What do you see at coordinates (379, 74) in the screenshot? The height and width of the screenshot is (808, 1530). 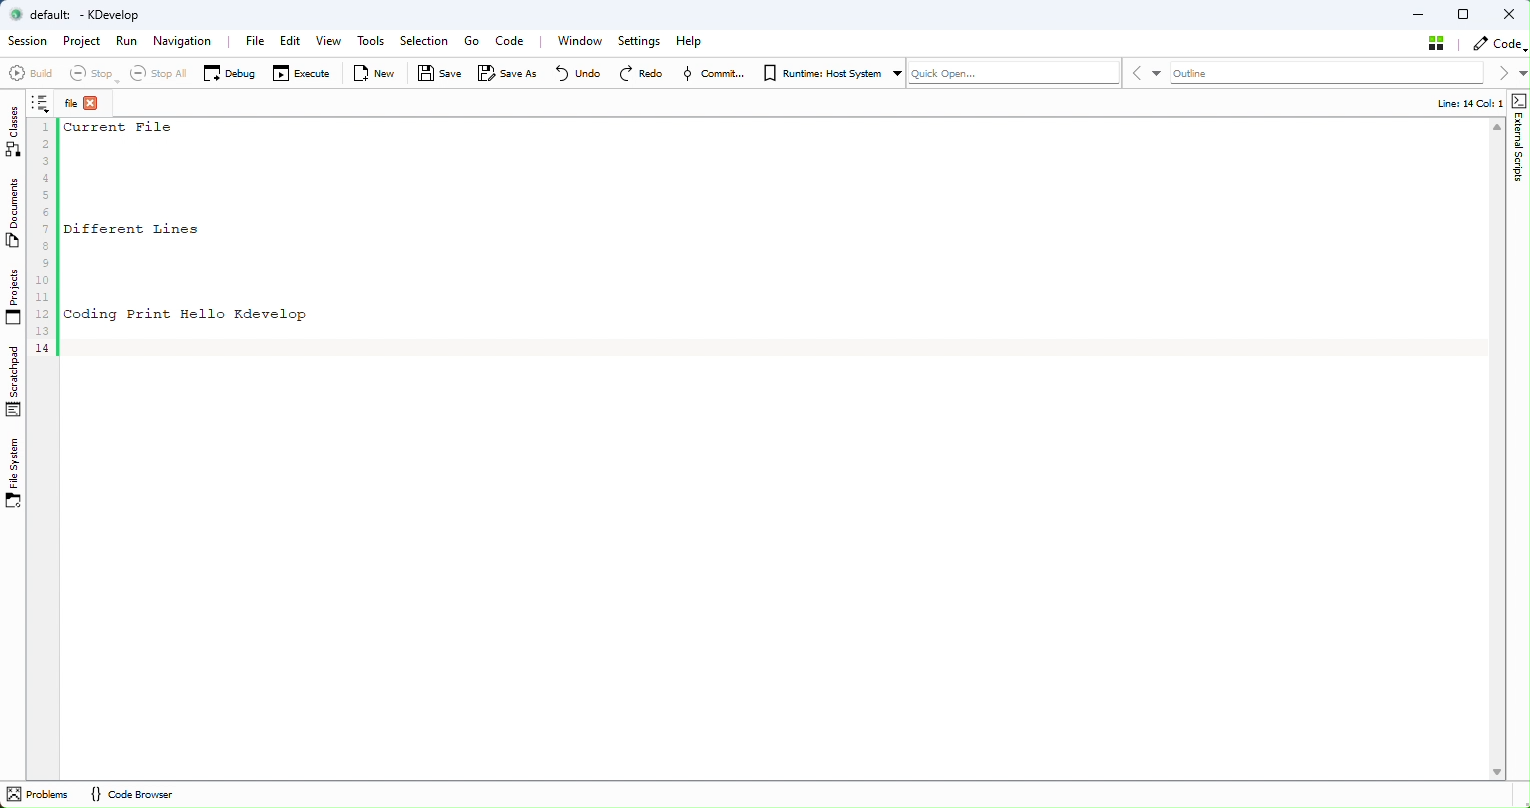 I see `New` at bounding box center [379, 74].